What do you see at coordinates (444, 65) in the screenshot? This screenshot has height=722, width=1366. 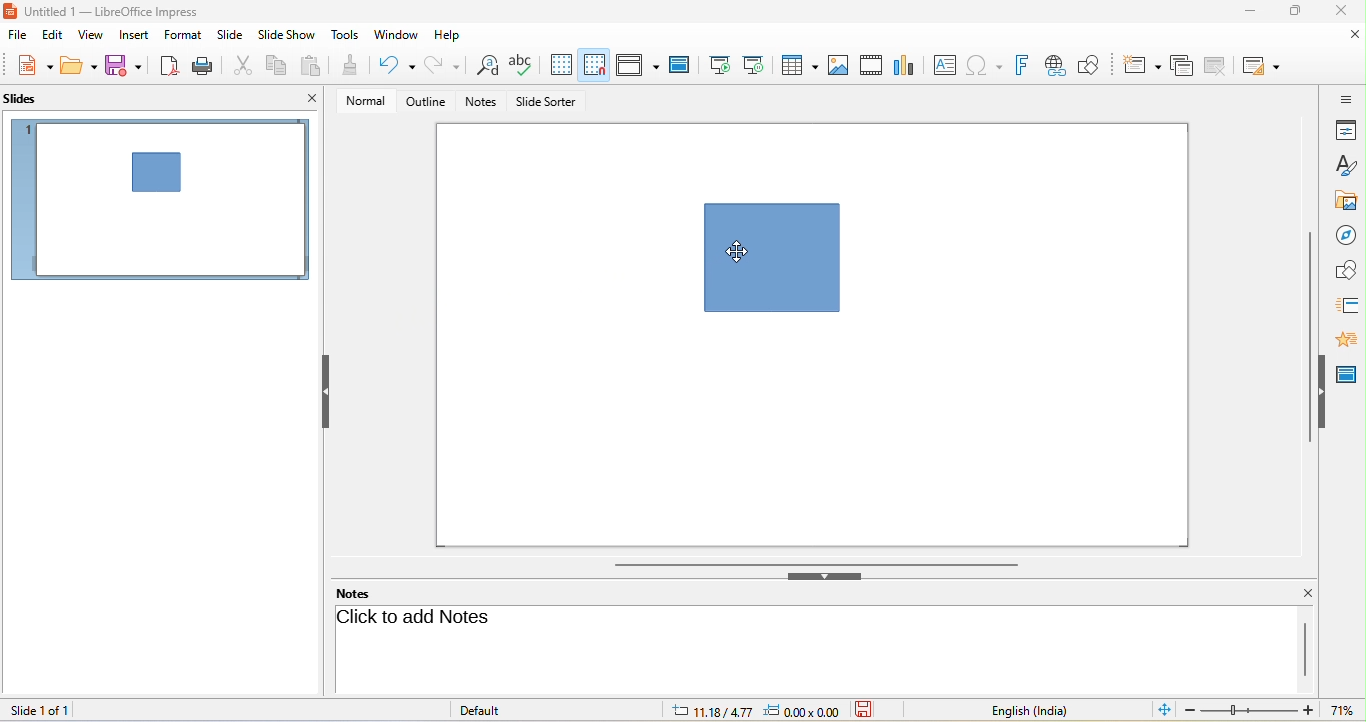 I see `redo` at bounding box center [444, 65].